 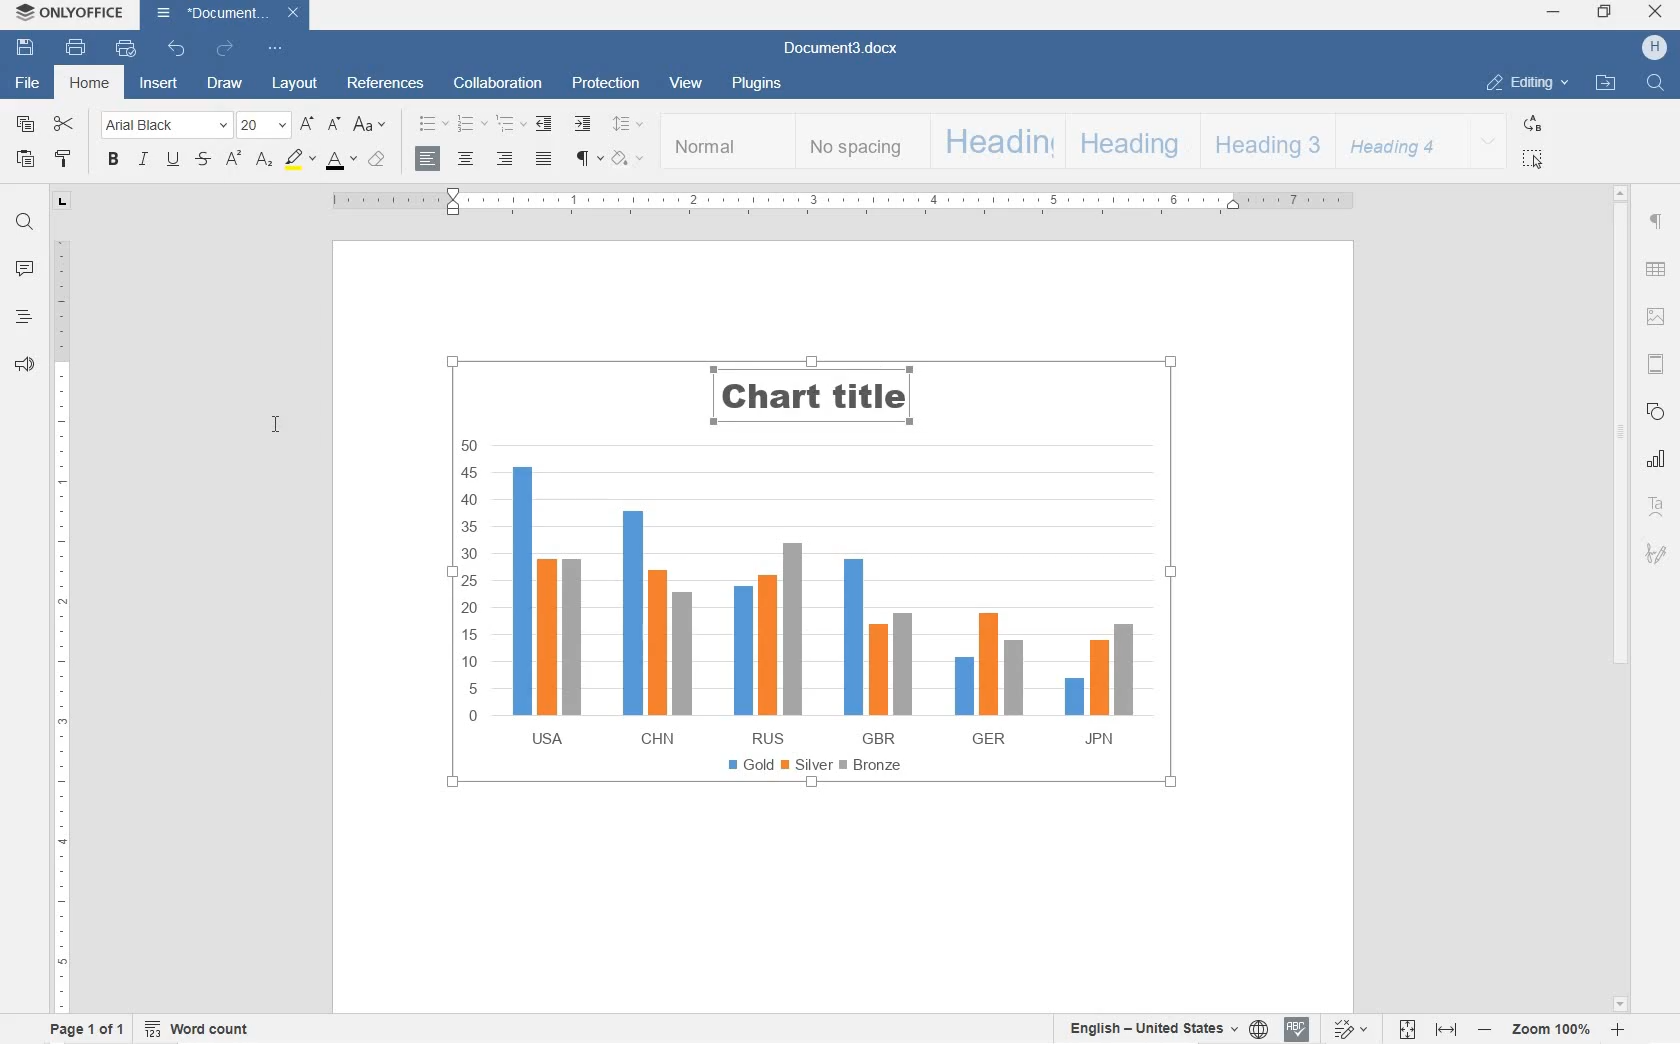 I want to click on HEADING 2, so click(x=1129, y=142).